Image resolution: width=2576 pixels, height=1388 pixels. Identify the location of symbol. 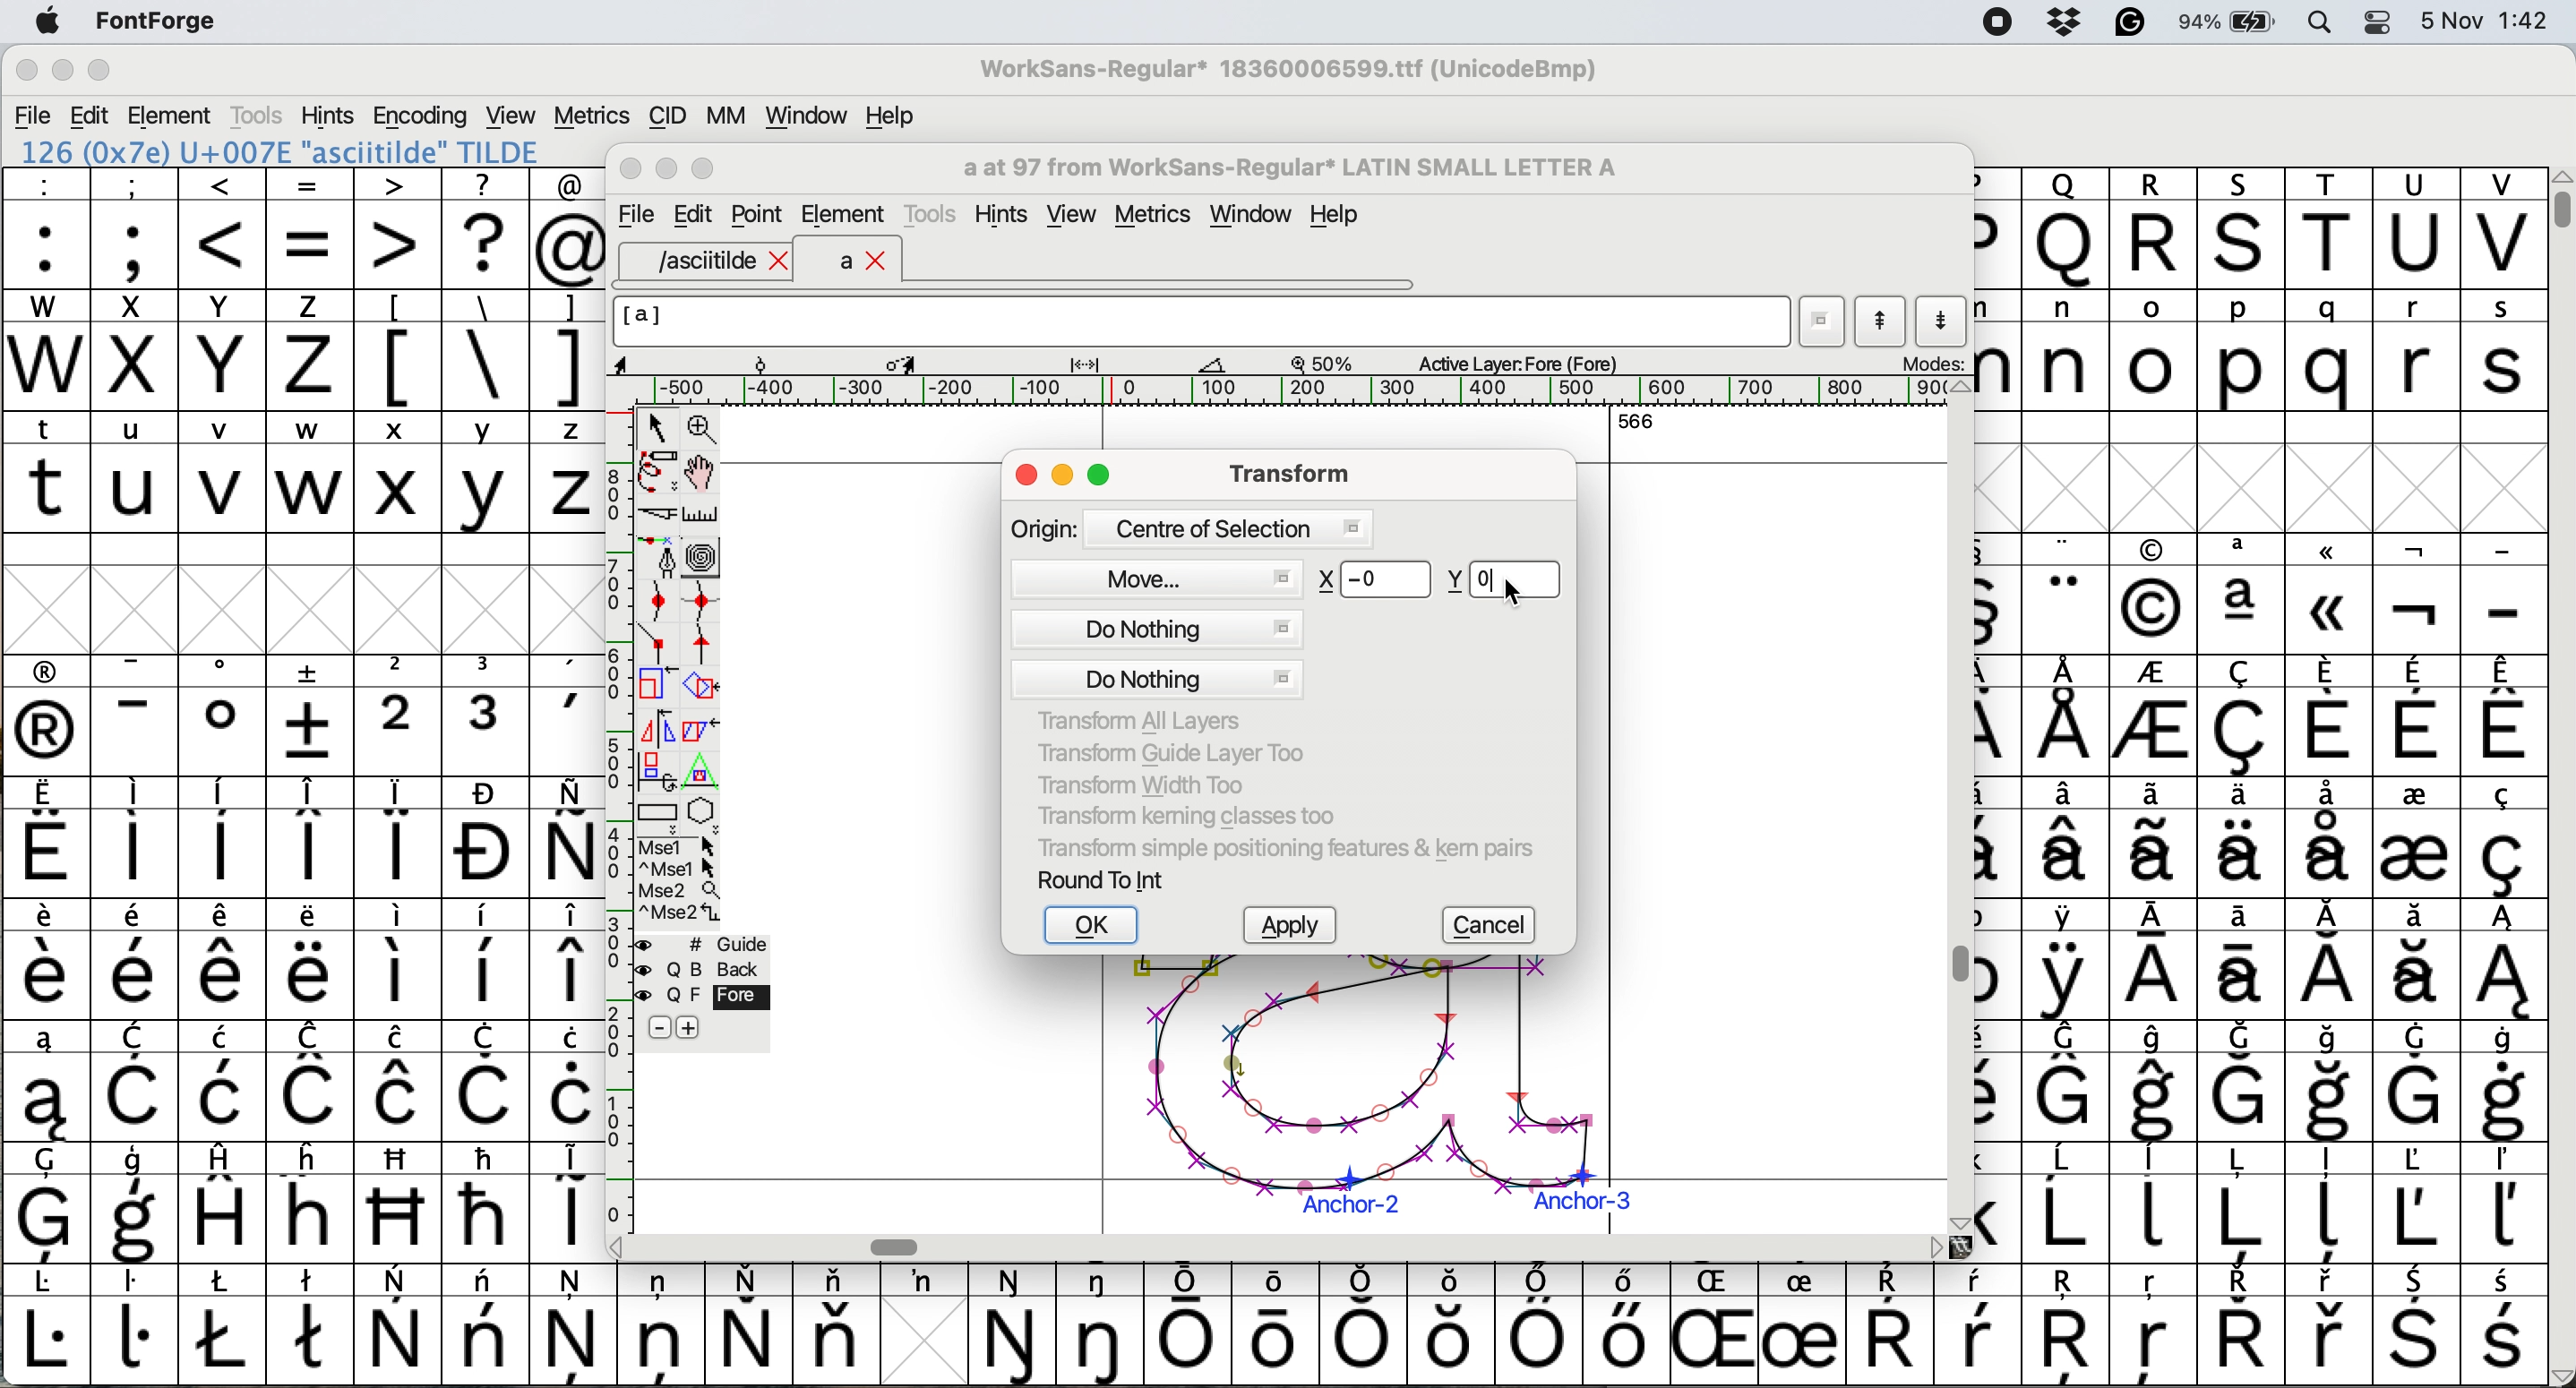
(400, 1326).